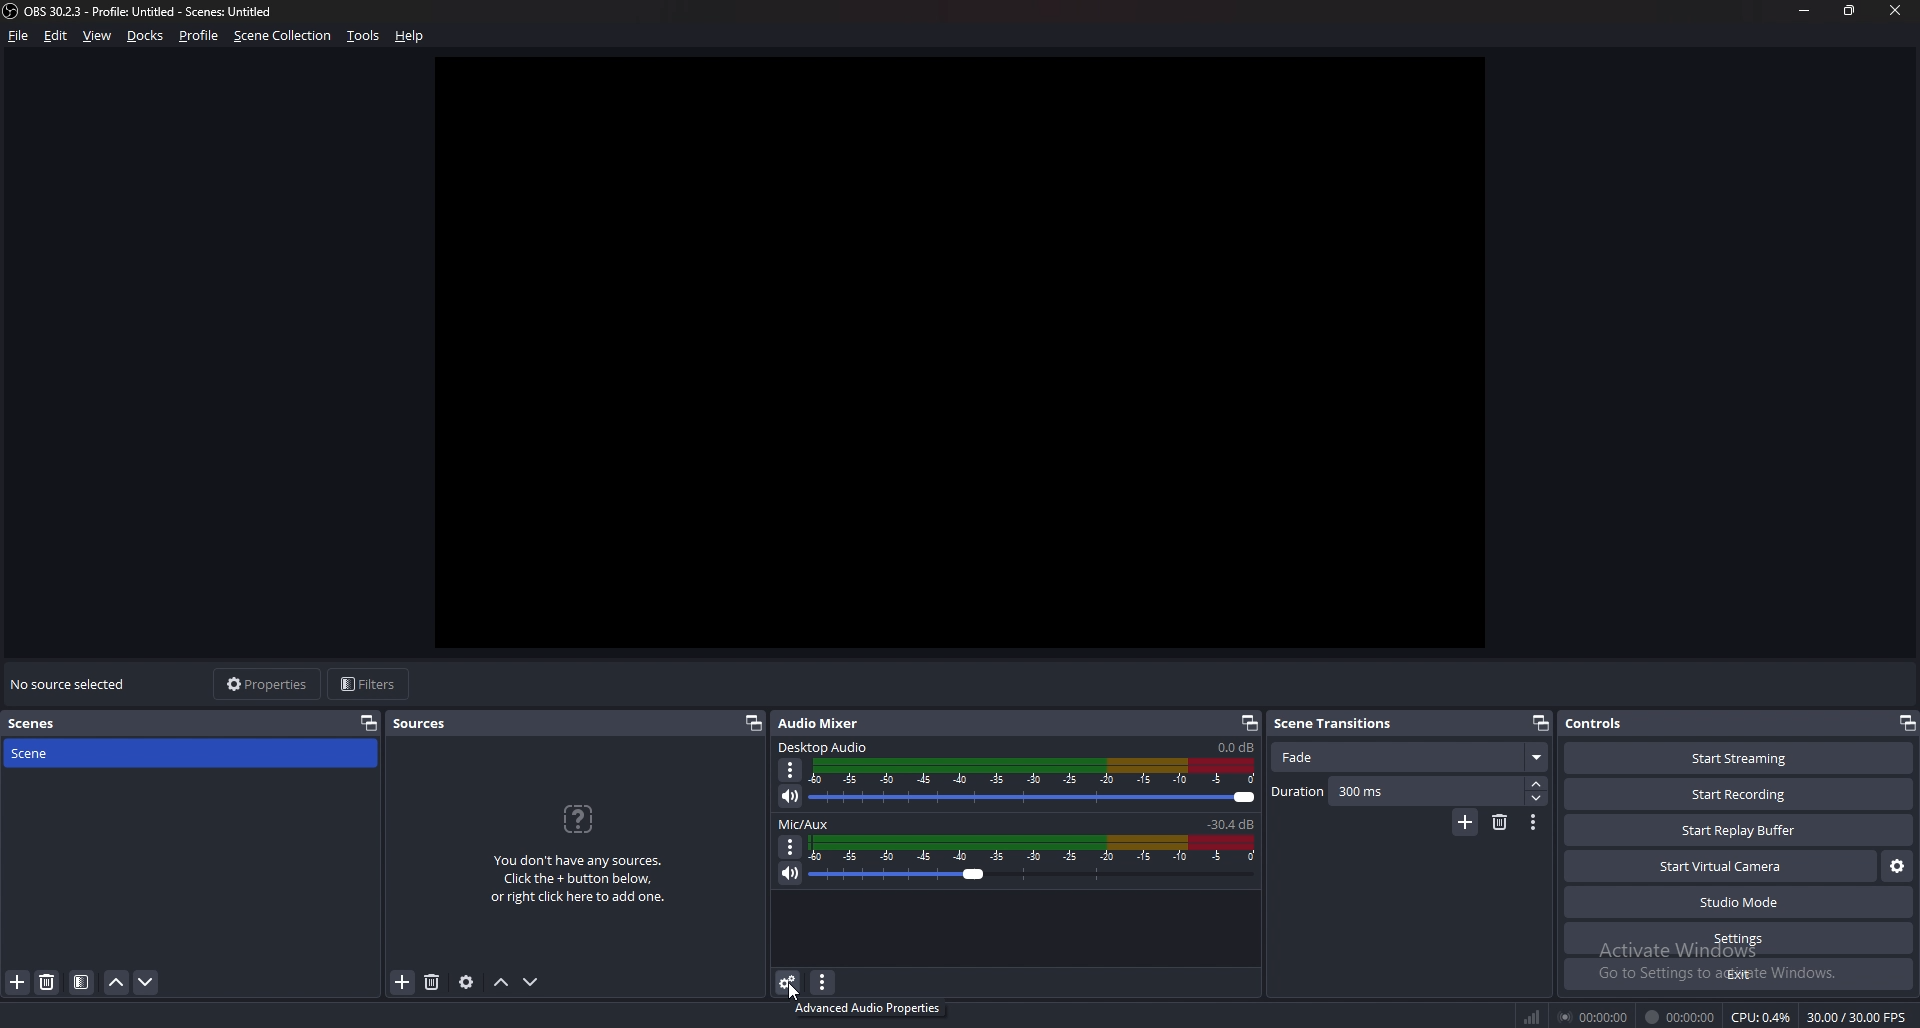  What do you see at coordinates (1899, 11) in the screenshot?
I see `close` at bounding box center [1899, 11].